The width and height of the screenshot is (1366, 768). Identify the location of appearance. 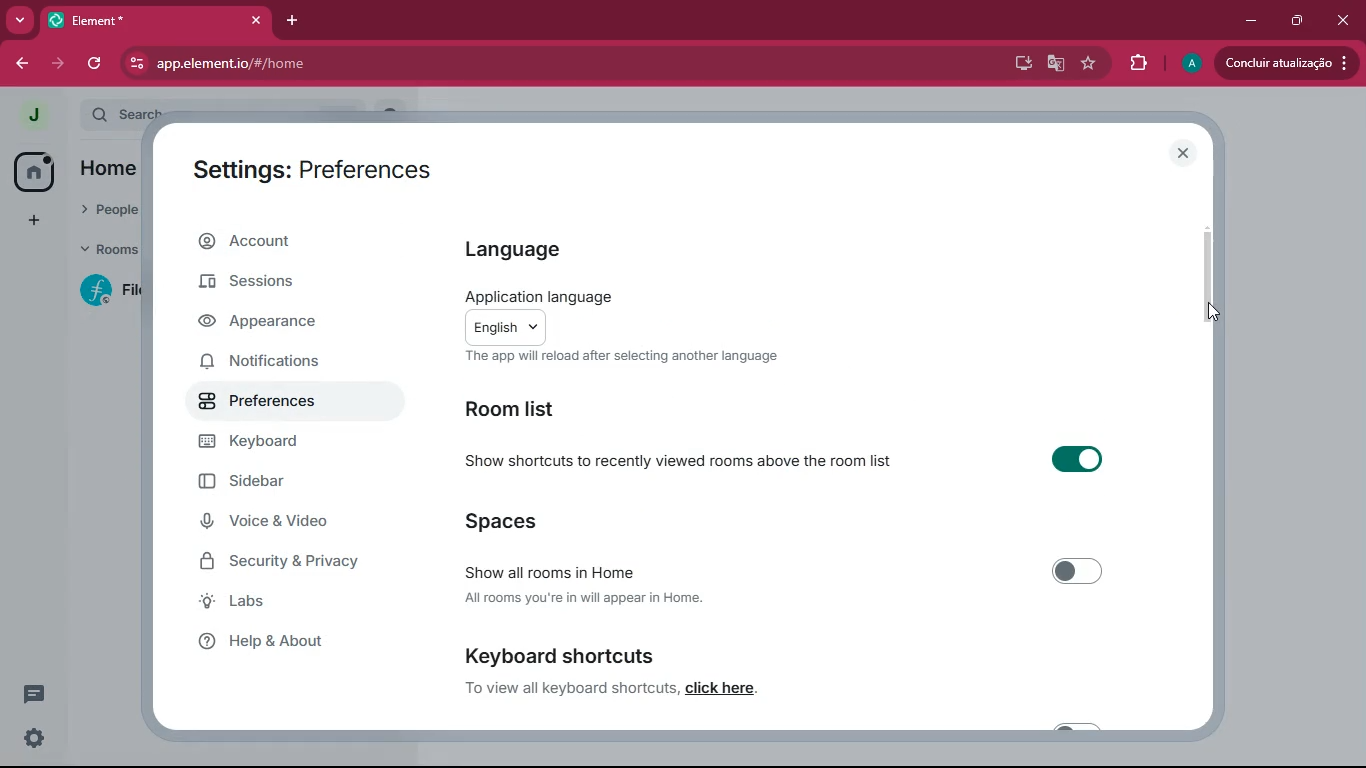
(283, 324).